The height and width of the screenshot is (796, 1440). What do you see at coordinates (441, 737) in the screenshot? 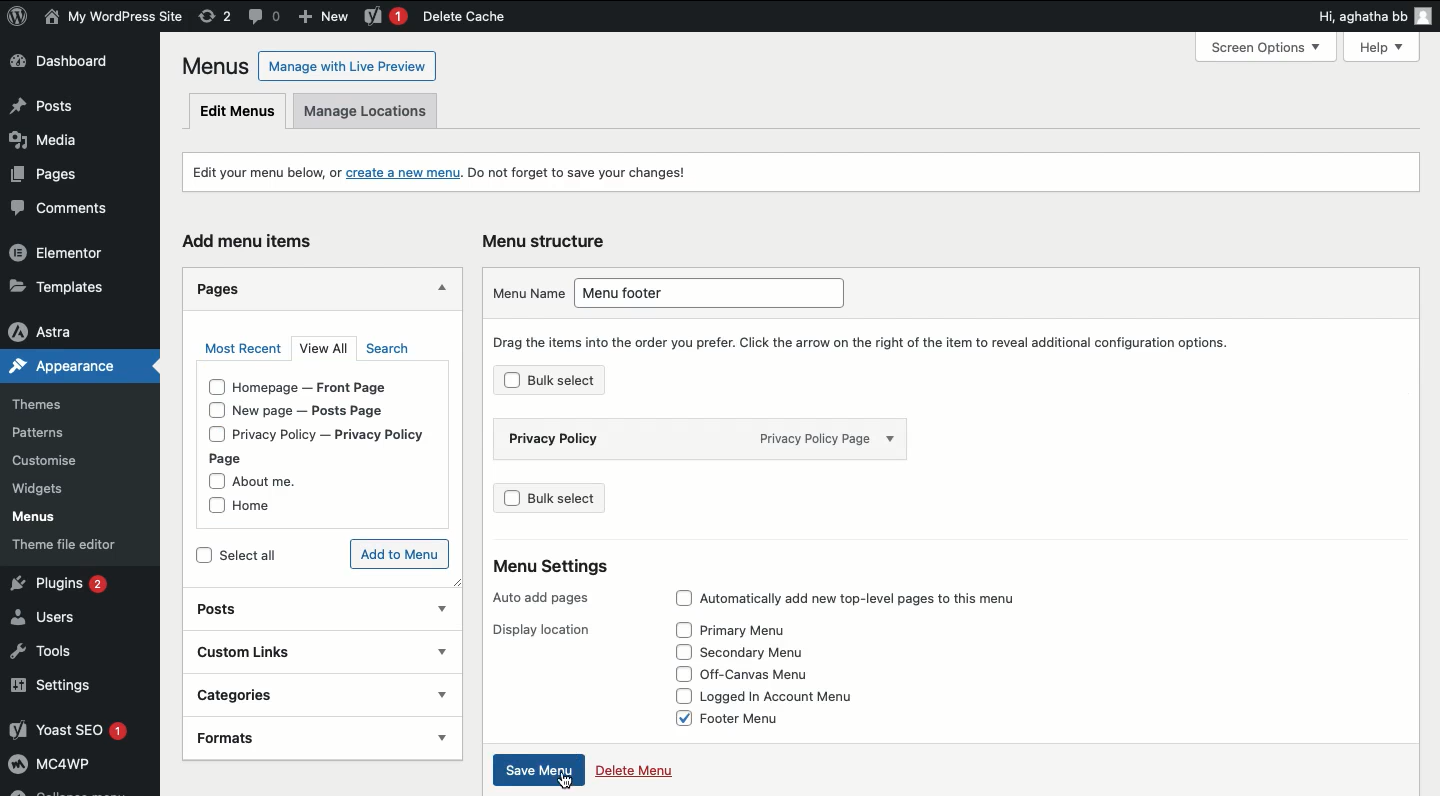
I see `show` at bounding box center [441, 737].